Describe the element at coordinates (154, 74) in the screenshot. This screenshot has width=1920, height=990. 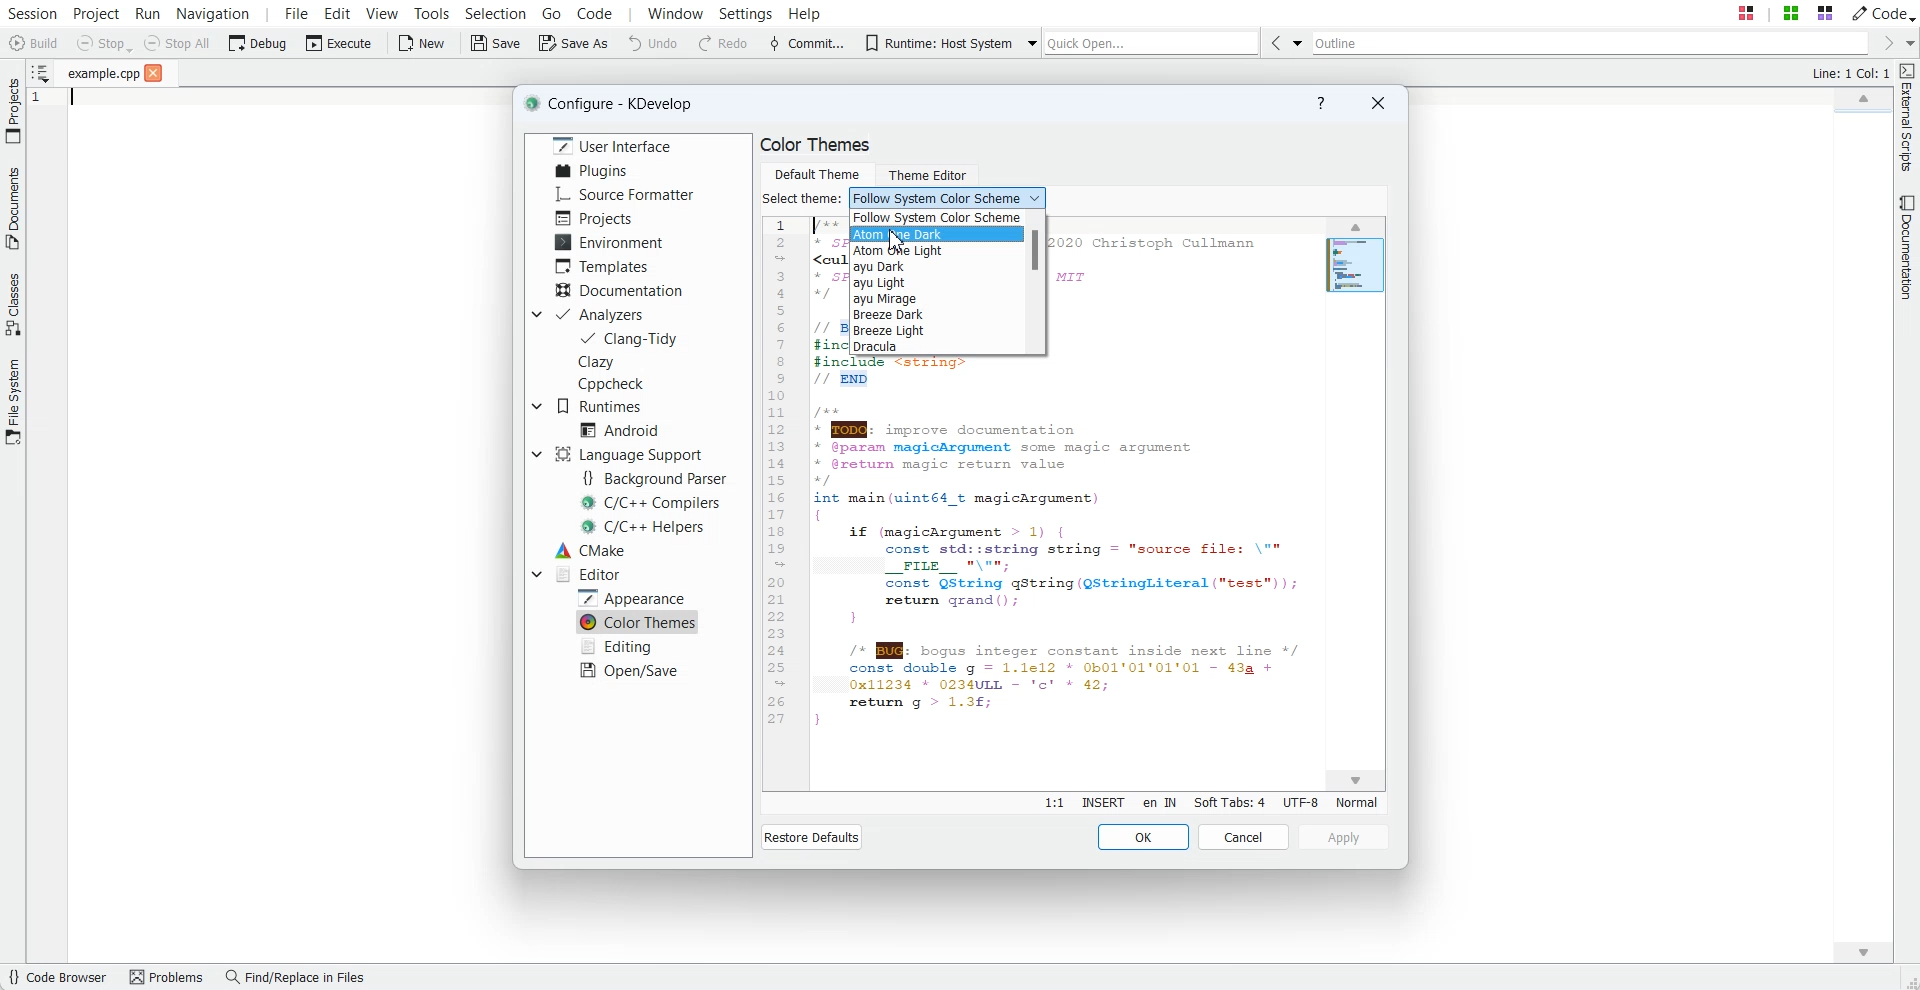
I see `close` at that location.